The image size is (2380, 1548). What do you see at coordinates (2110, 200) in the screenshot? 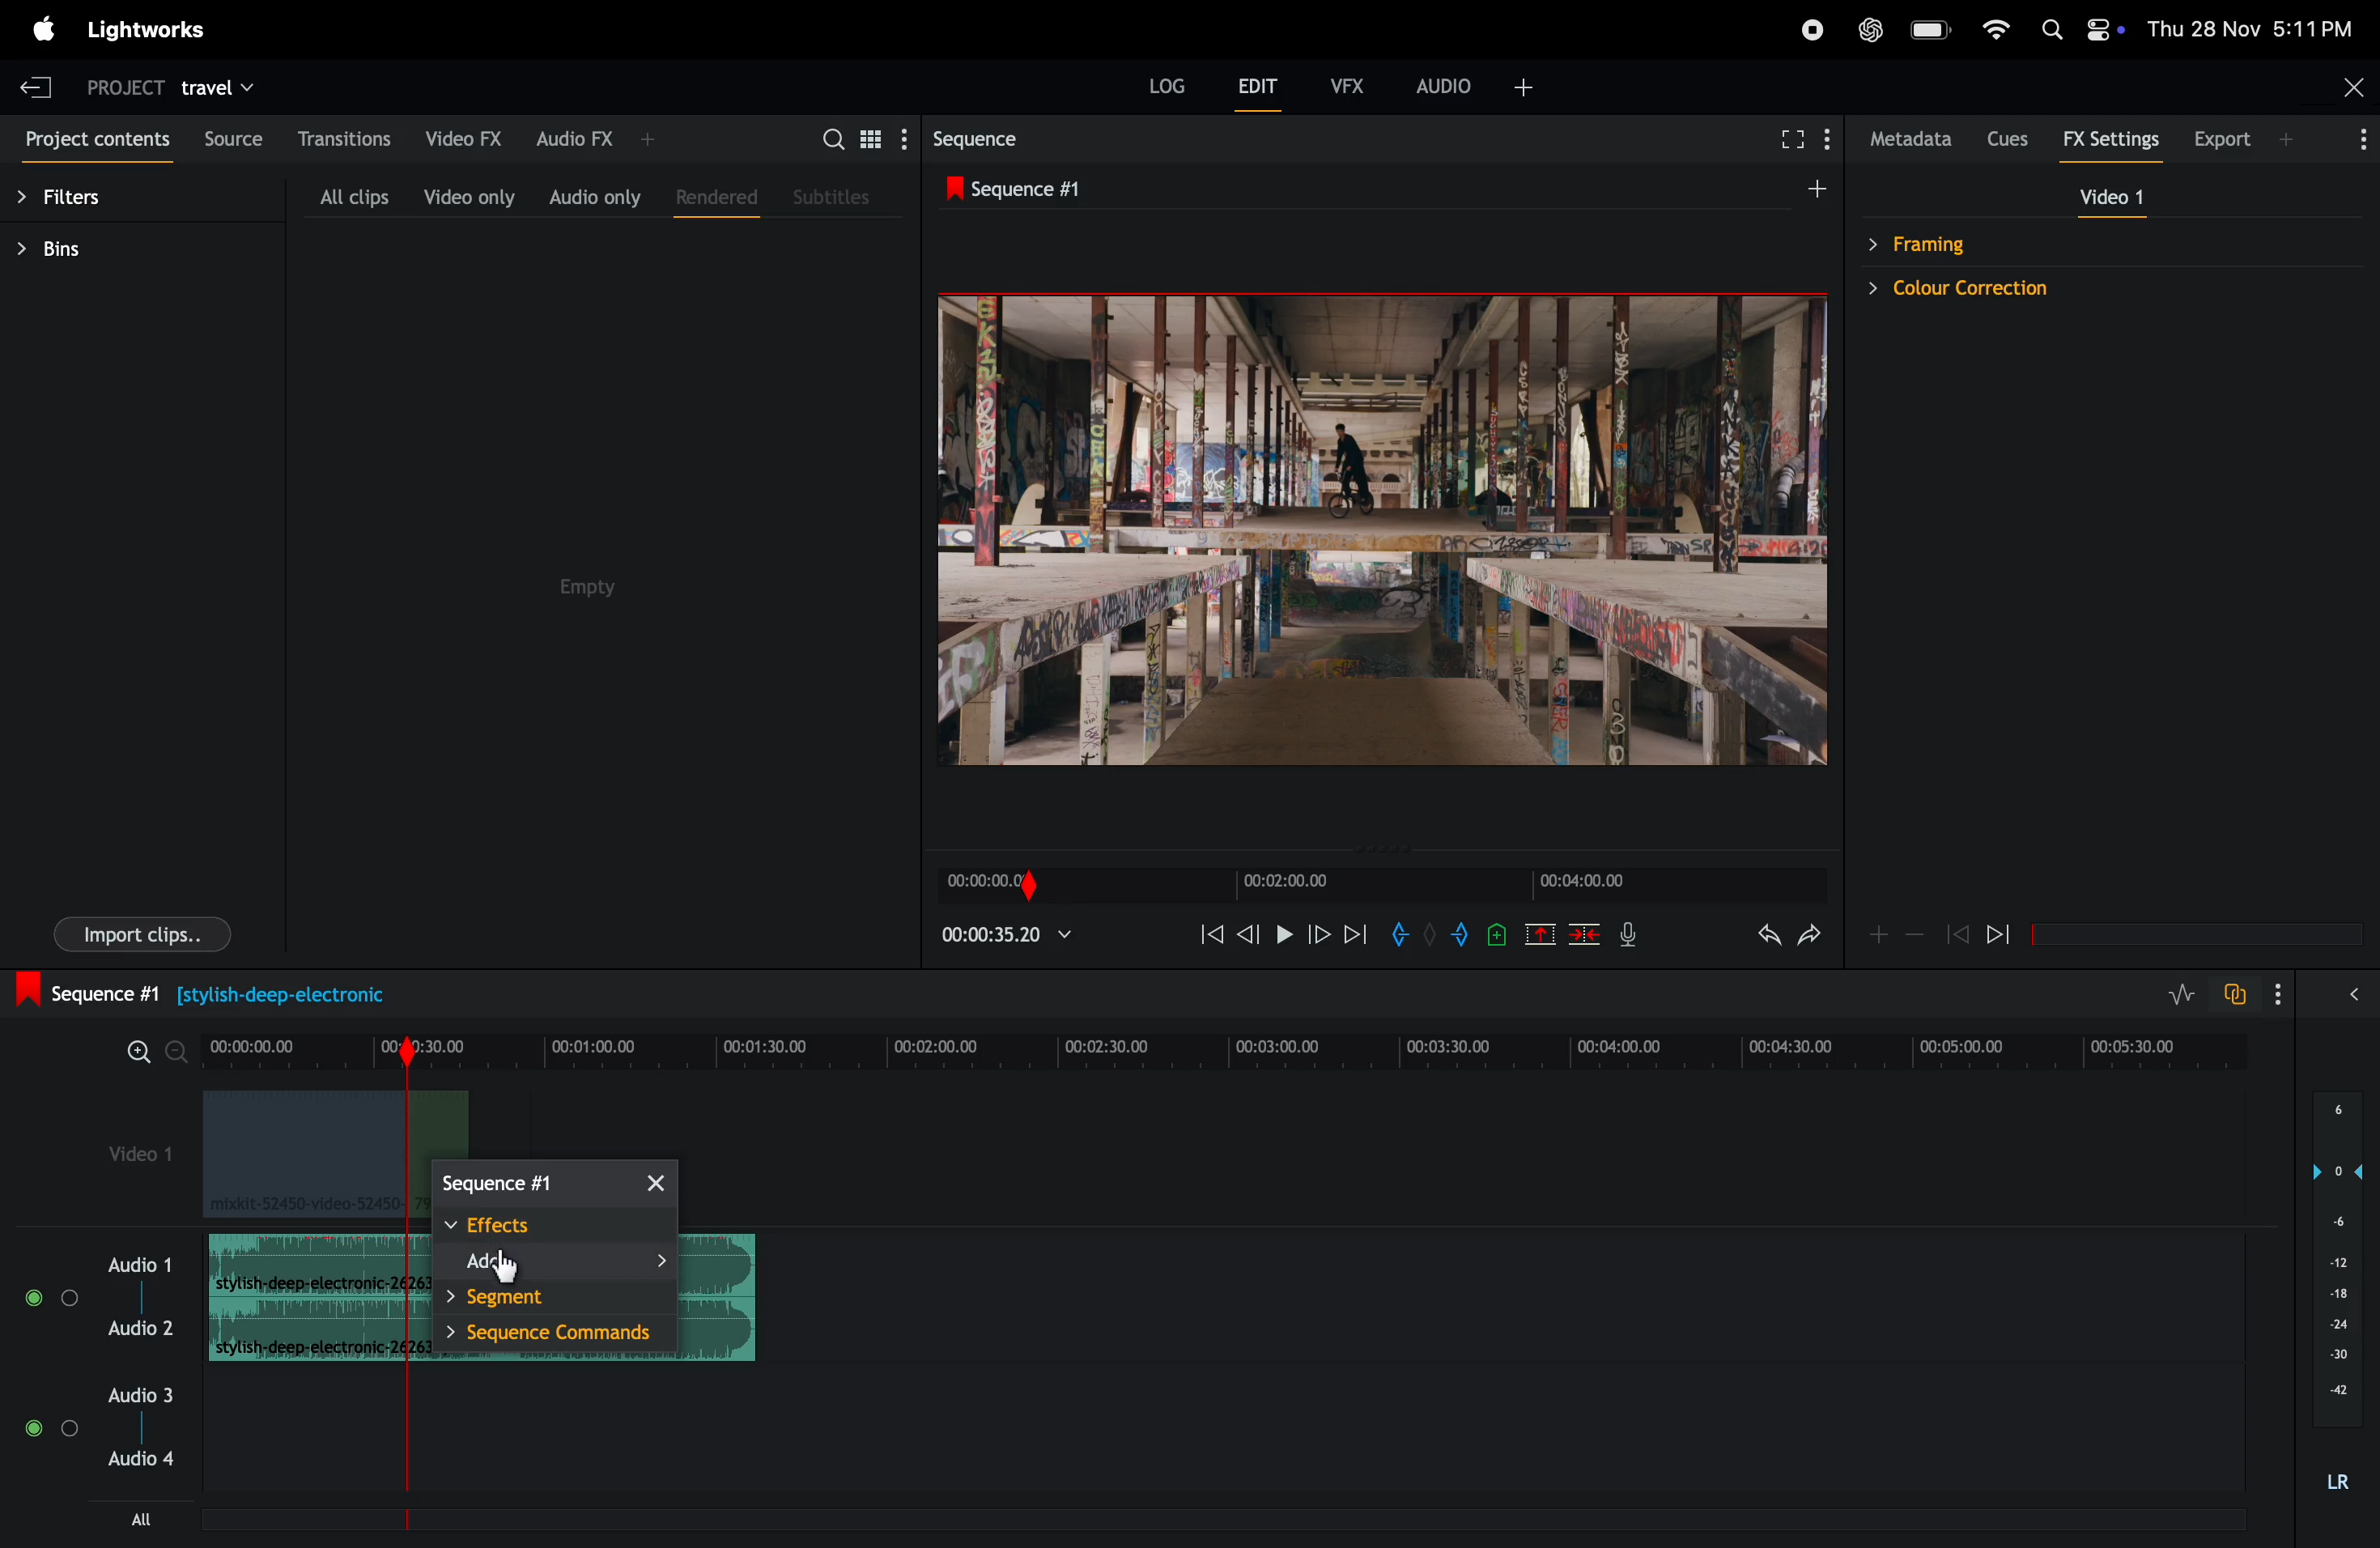
I see `video` at bounding box center [2110, 200].